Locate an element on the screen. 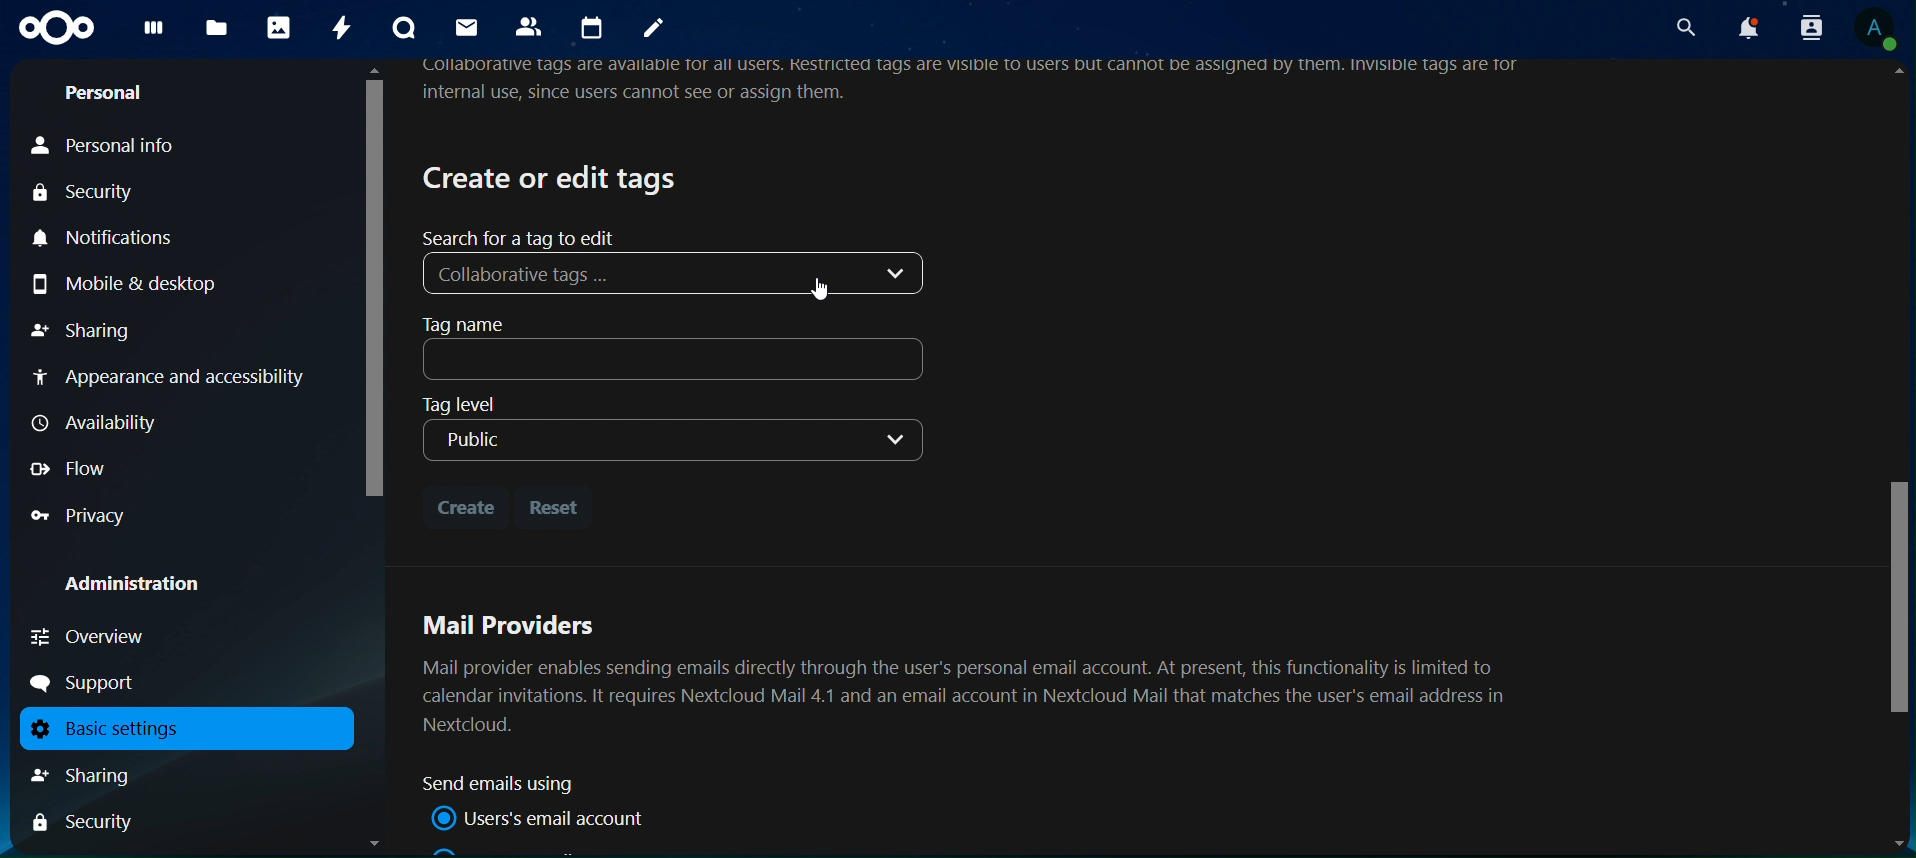  search contacts is located at coordinates (1803, 27).